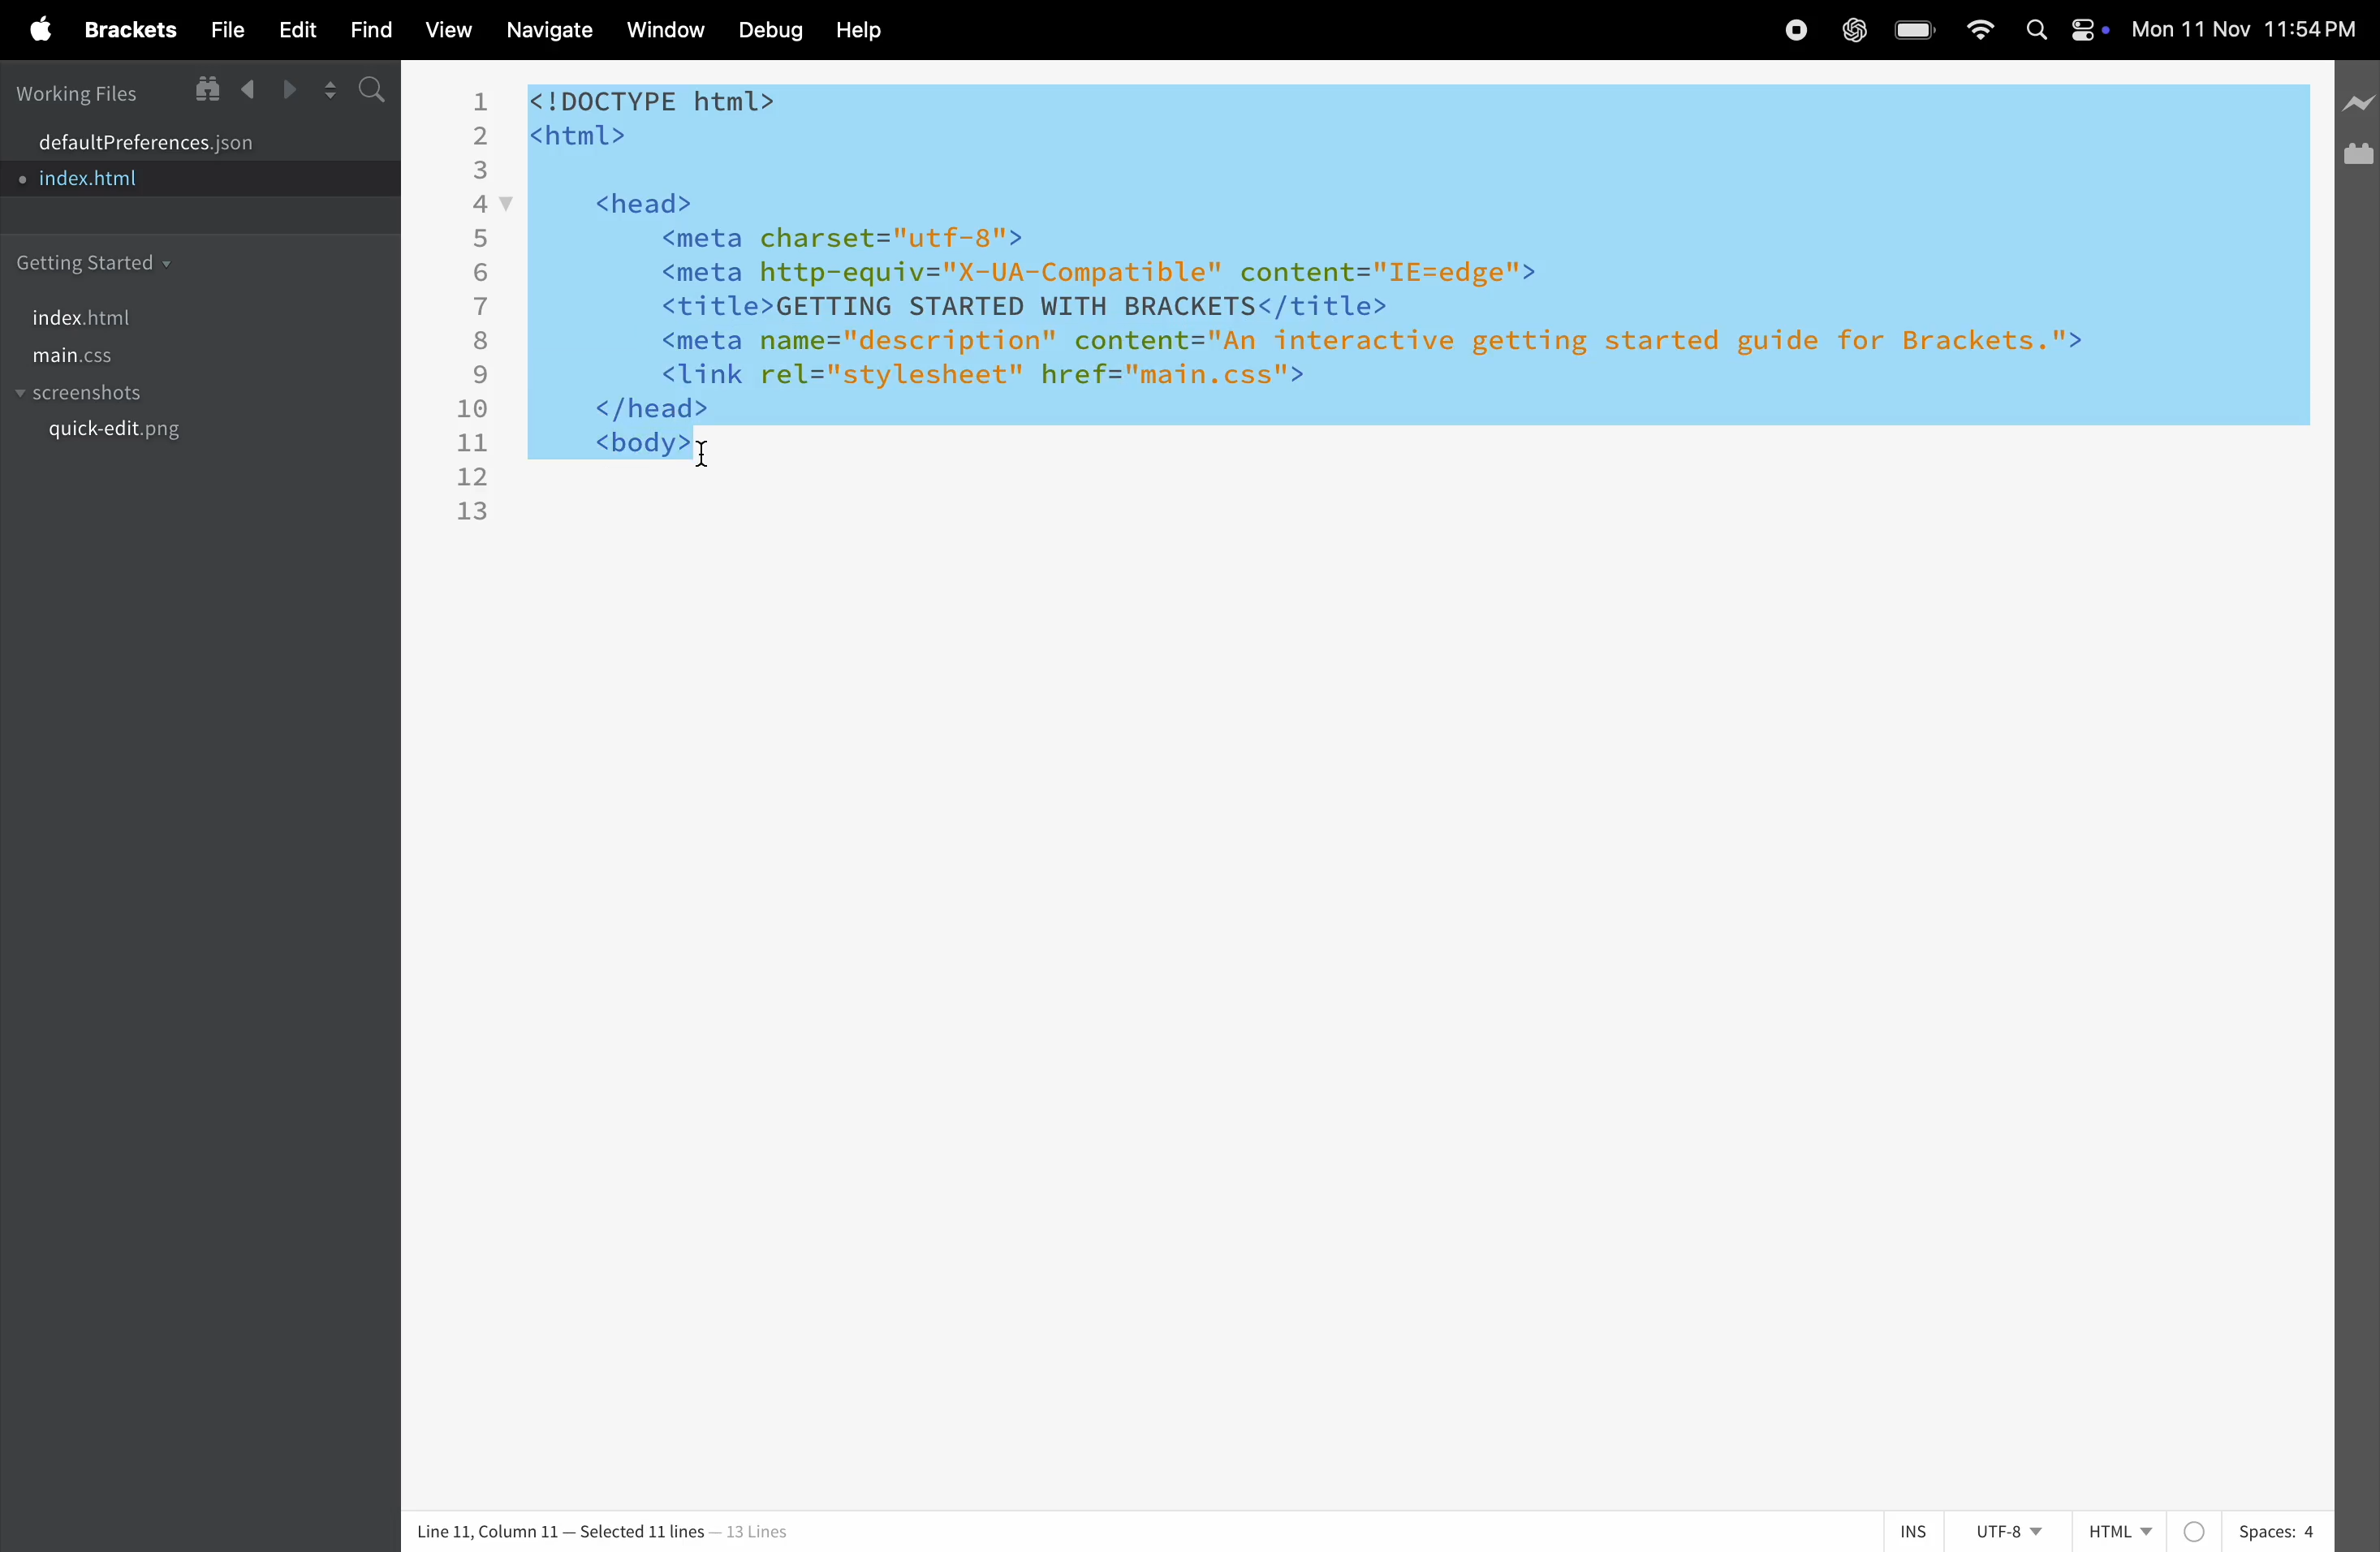  I want to click on 3, so click(482, 171).